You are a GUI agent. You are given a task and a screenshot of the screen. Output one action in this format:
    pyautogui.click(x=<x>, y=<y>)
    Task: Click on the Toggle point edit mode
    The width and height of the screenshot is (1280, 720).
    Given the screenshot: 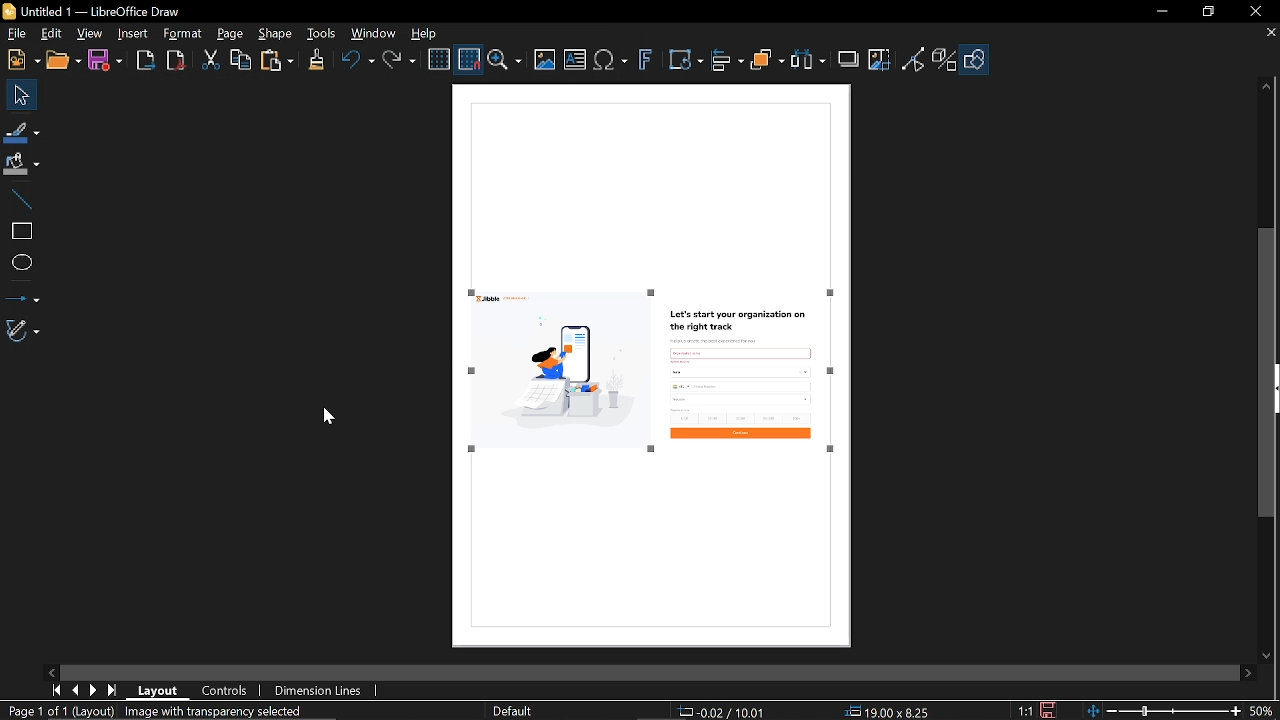 What is the action you would take?
    pyautogui.click(x=912, y=63)
    